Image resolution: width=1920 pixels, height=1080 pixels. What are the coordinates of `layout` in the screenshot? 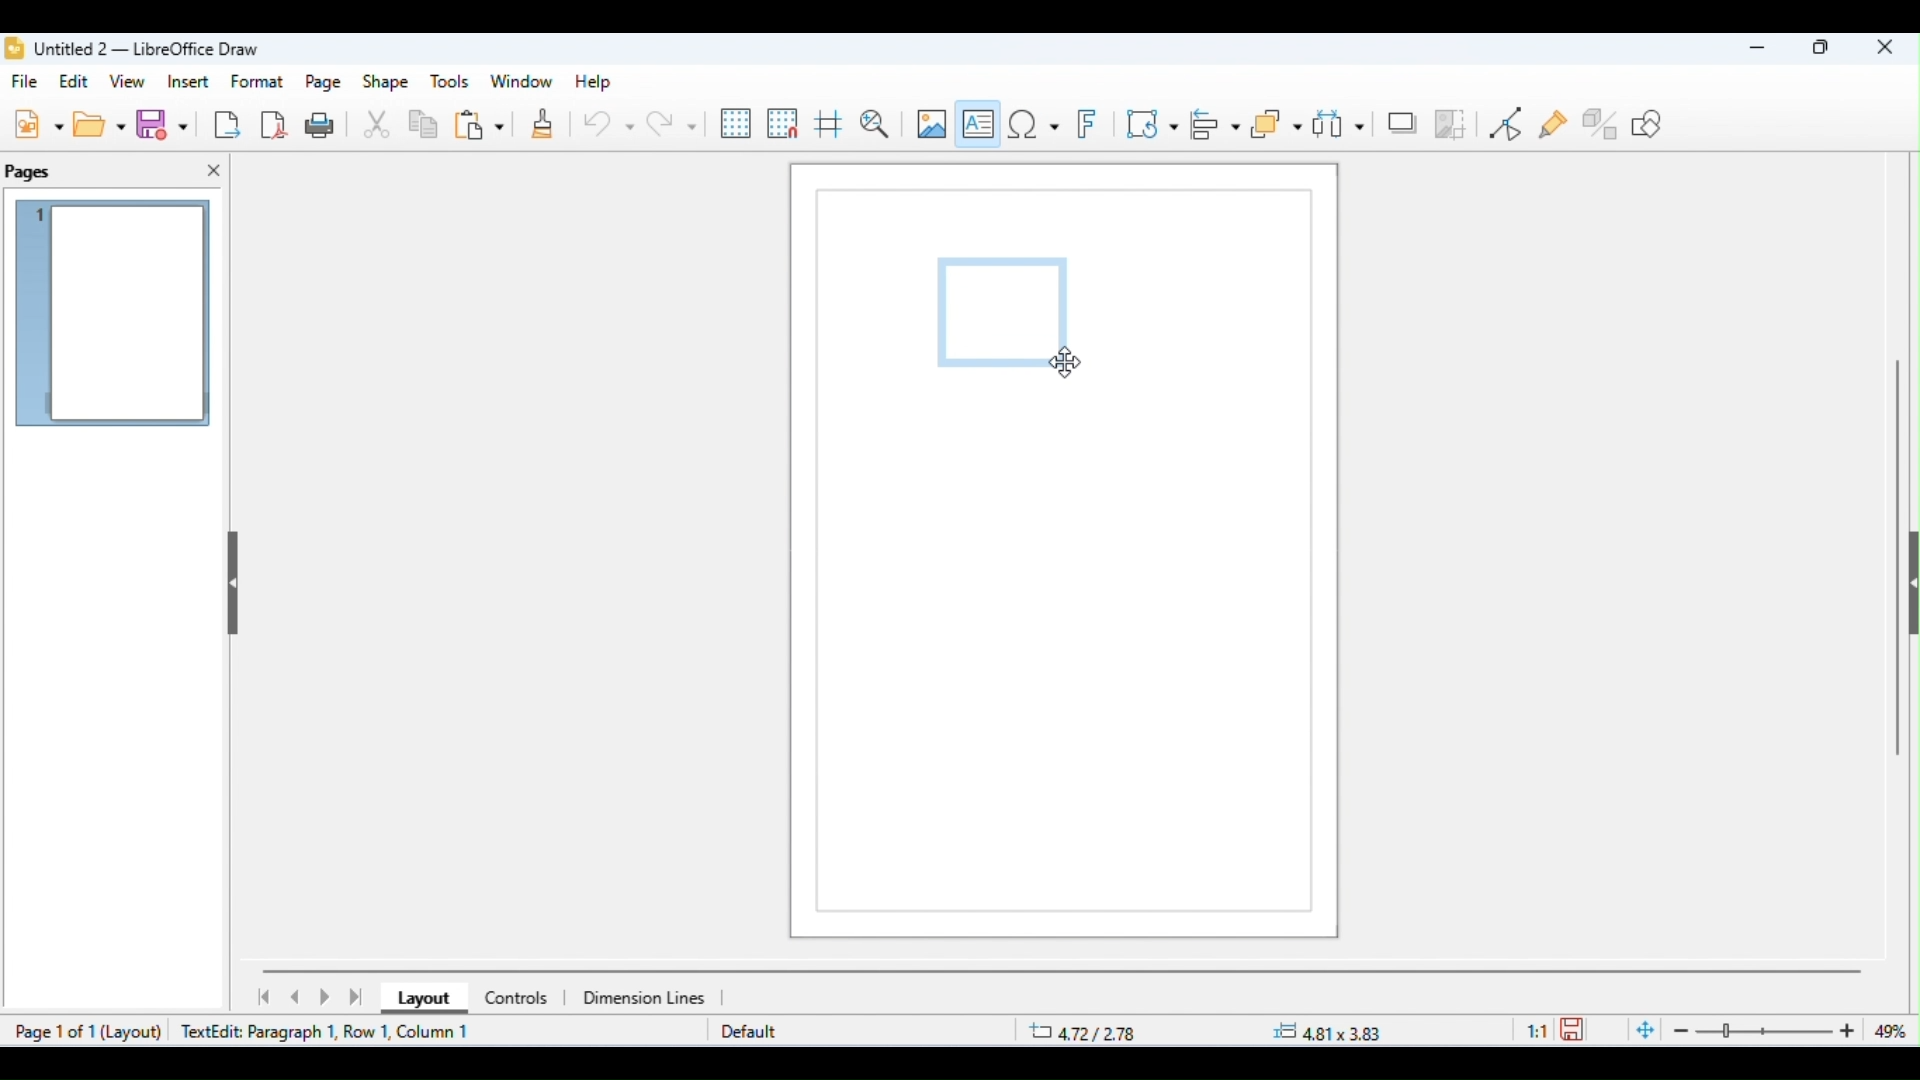 It's located at (419, 1000).